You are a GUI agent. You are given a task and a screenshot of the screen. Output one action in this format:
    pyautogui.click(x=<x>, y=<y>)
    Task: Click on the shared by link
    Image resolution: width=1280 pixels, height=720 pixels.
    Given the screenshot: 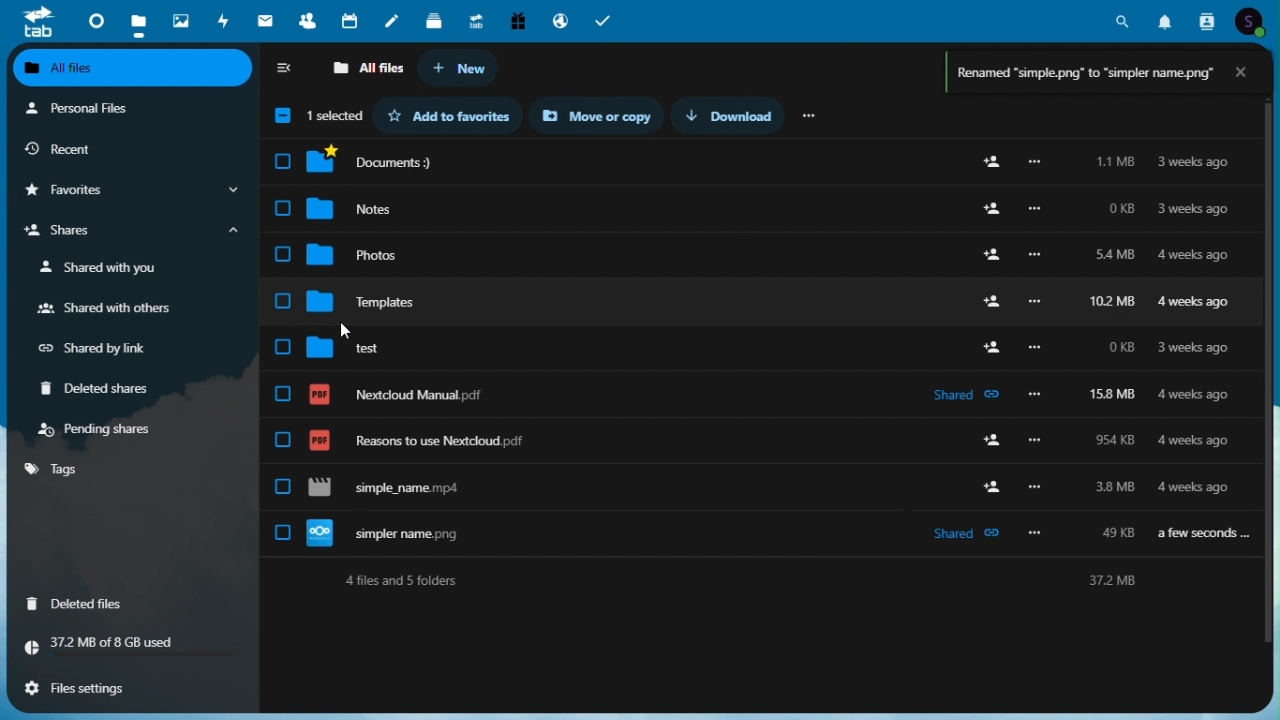 What is the action you would take?
    pyautogui.click(x=102, y=349)
    